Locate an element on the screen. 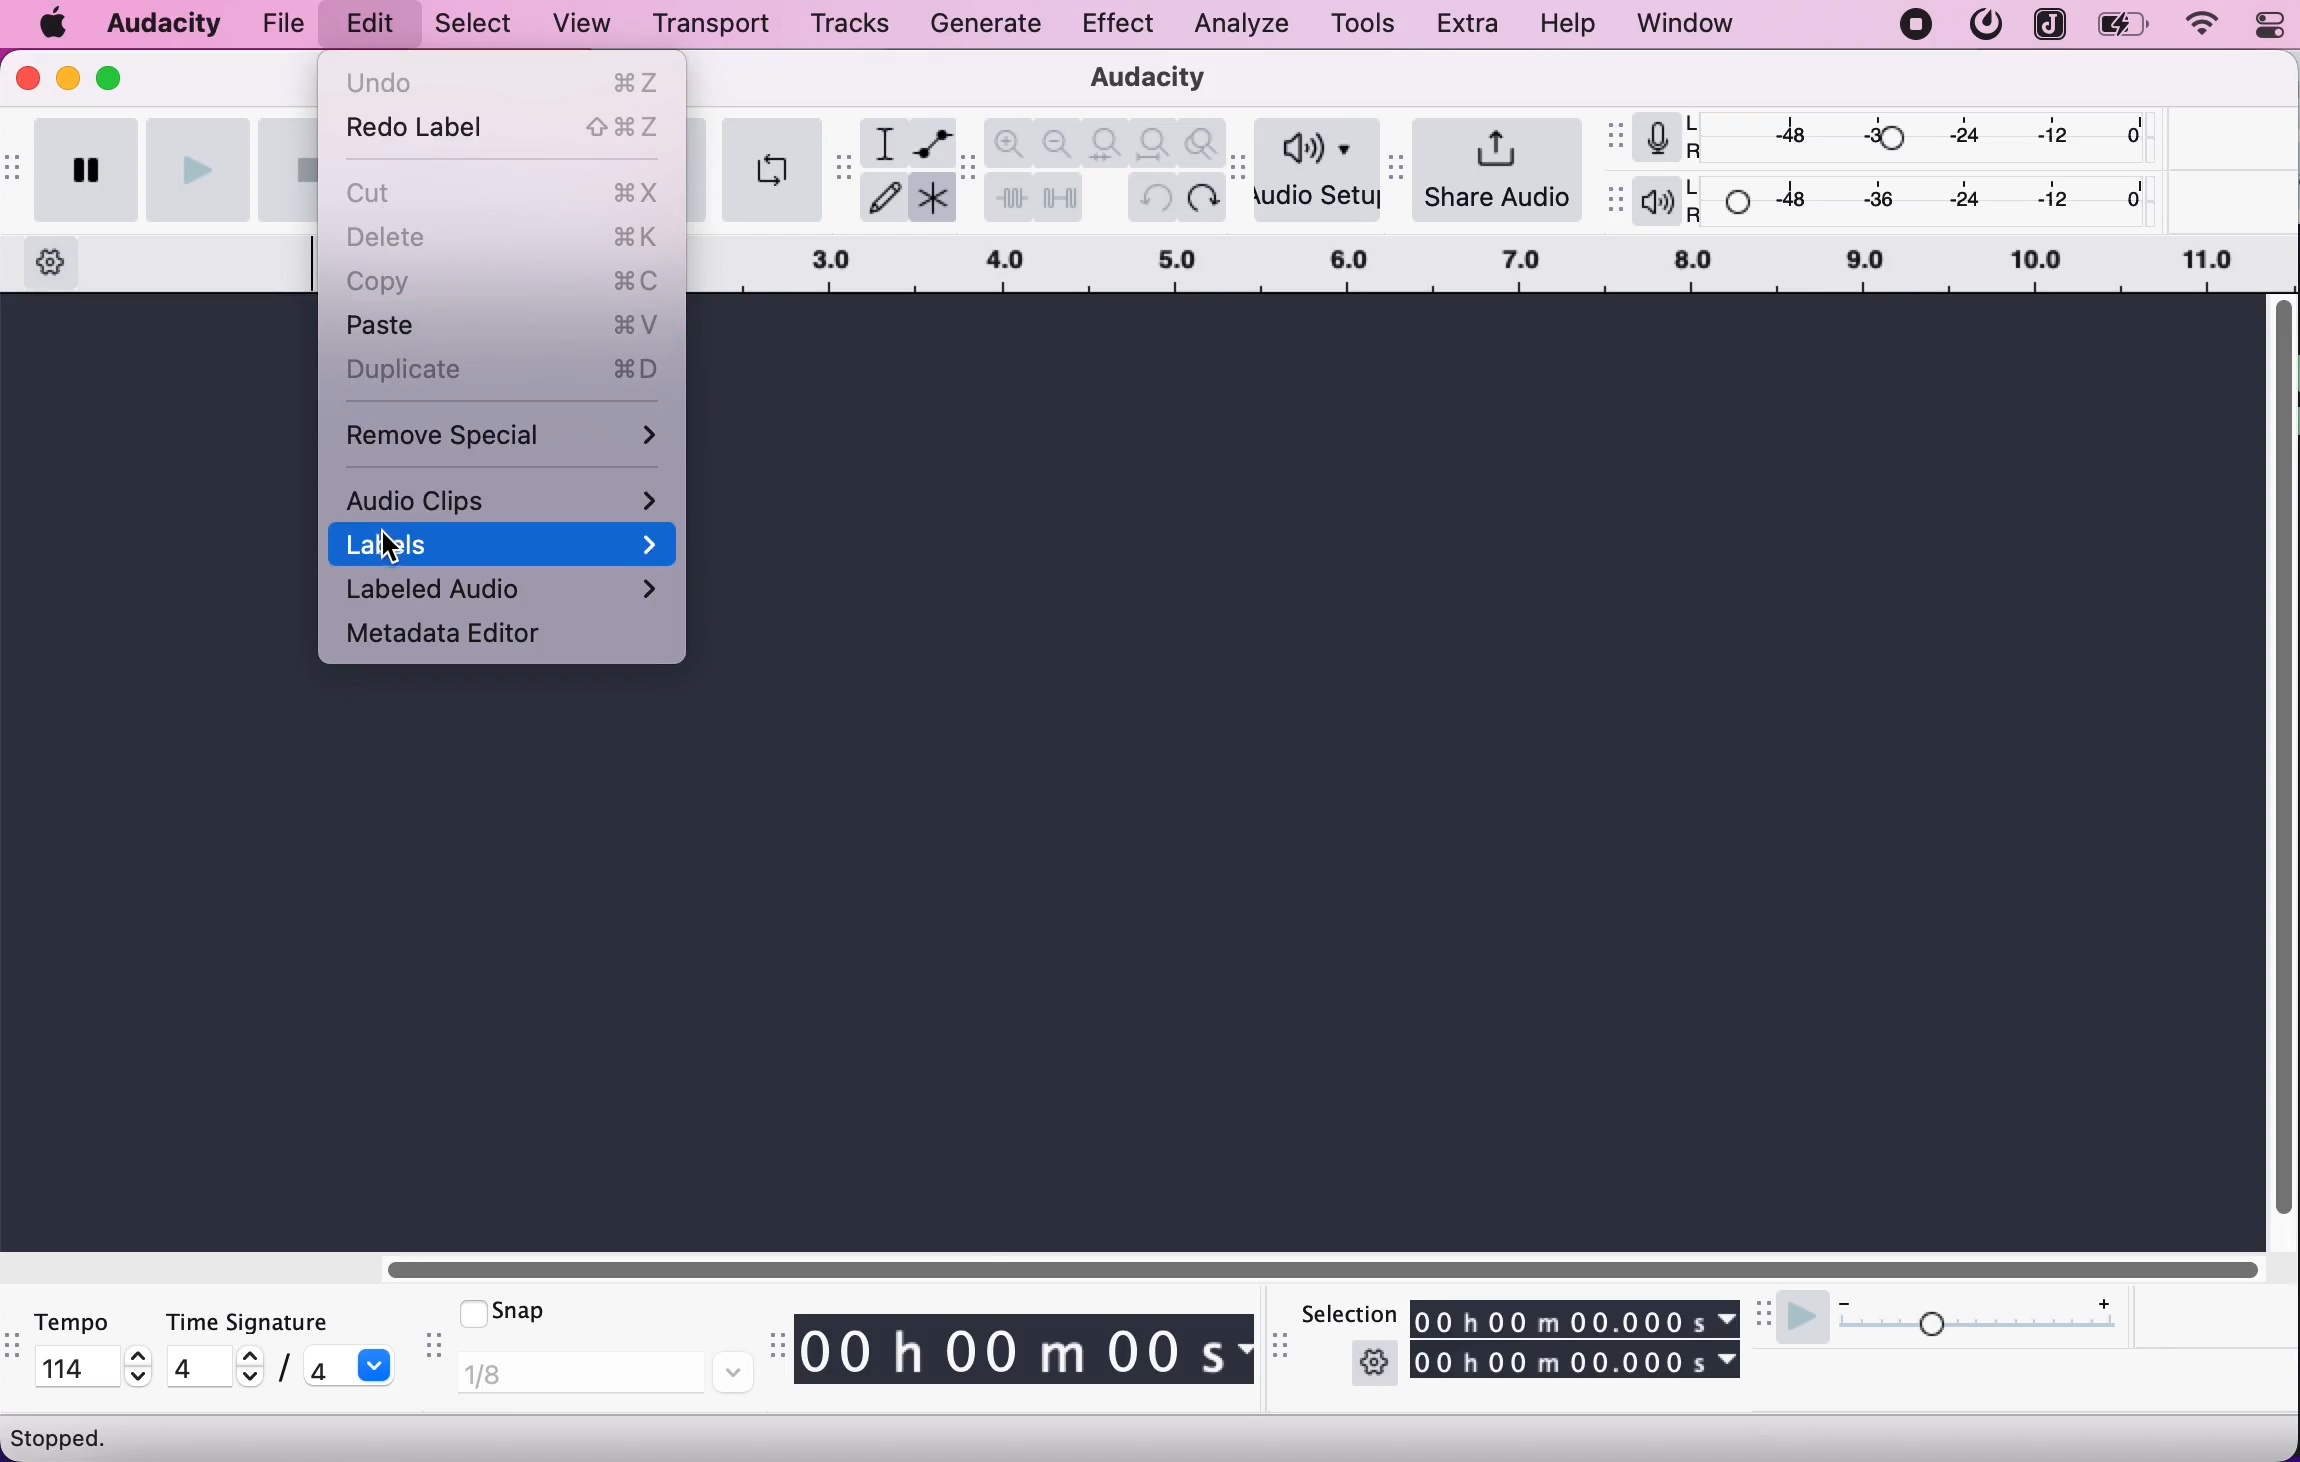  select is located at coordinates (469, 25).